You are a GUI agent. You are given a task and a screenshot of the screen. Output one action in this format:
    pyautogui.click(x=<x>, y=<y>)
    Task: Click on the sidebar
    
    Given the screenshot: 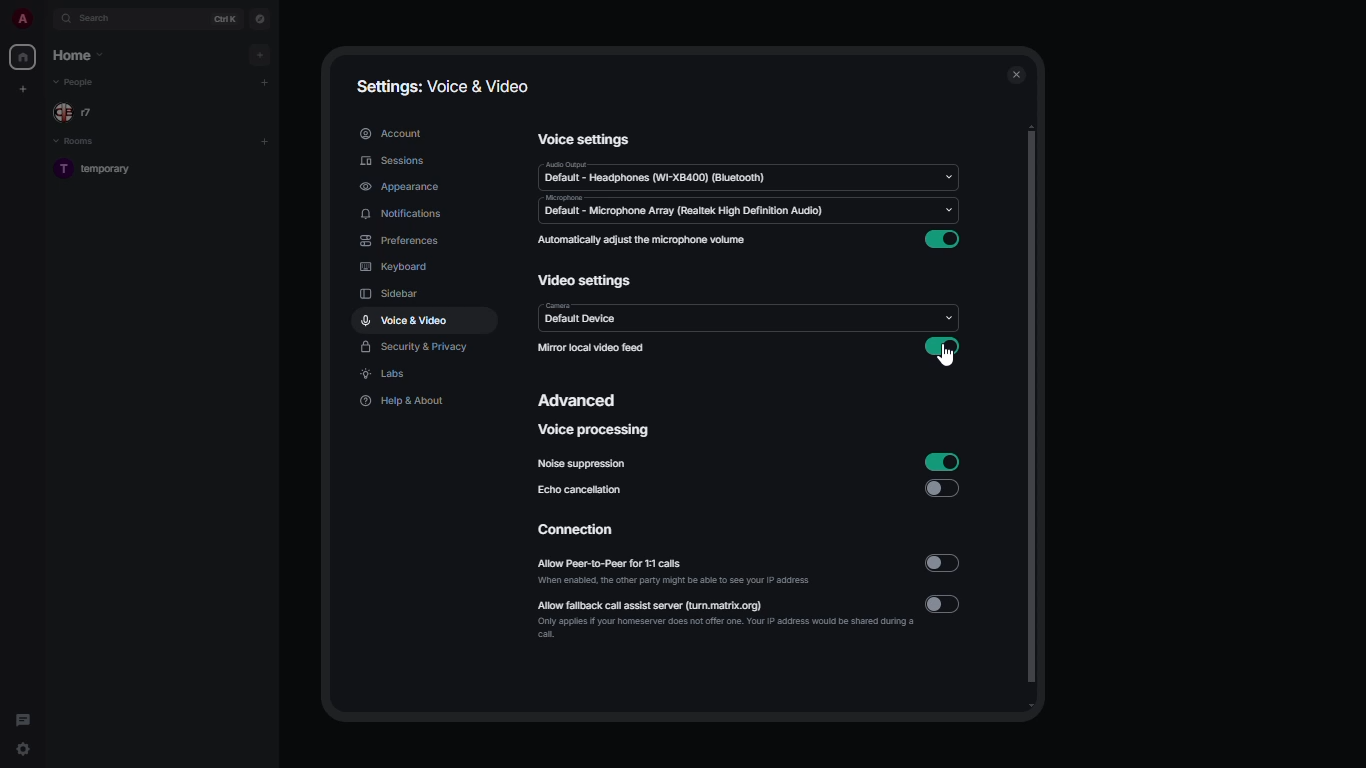 What is the action you would take?
    pyautogui.click(x=390, y=293)
    